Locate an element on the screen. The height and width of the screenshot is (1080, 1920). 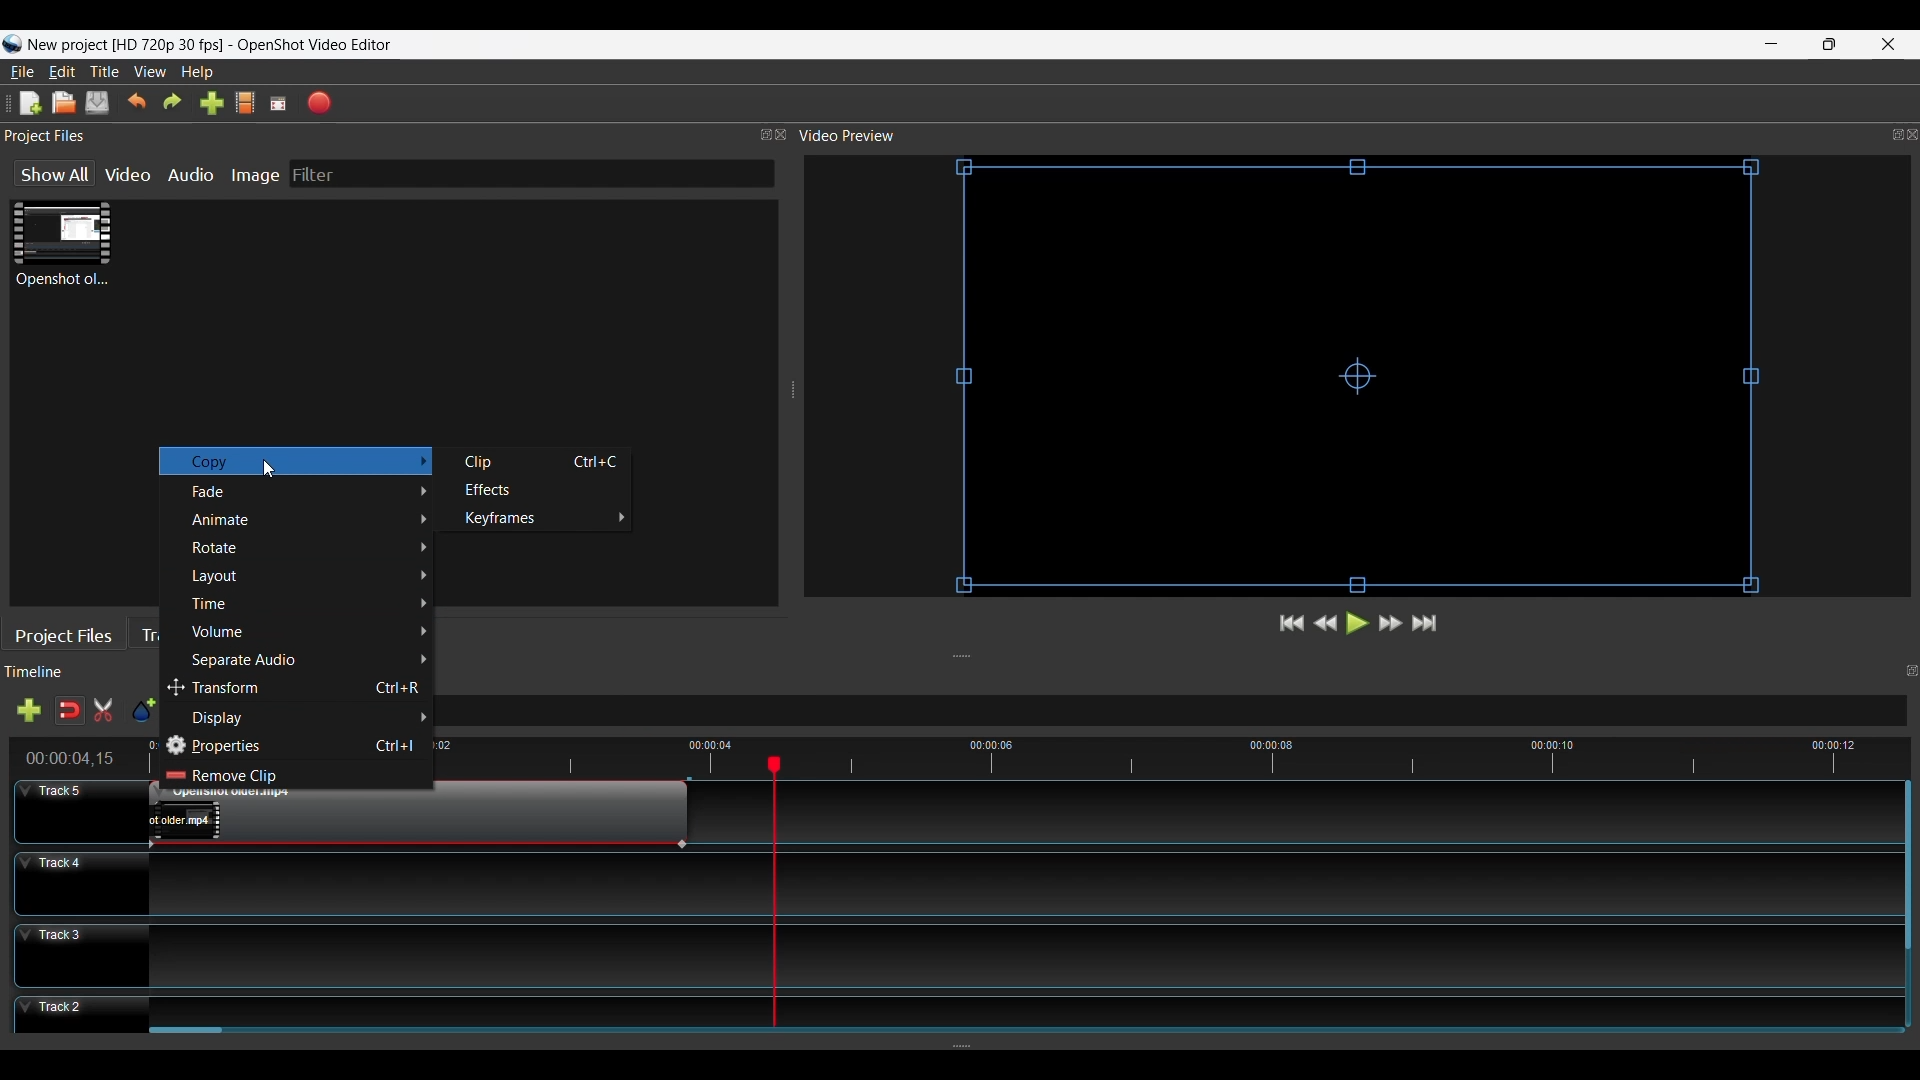
Fade is located at coordinates (307, 492).